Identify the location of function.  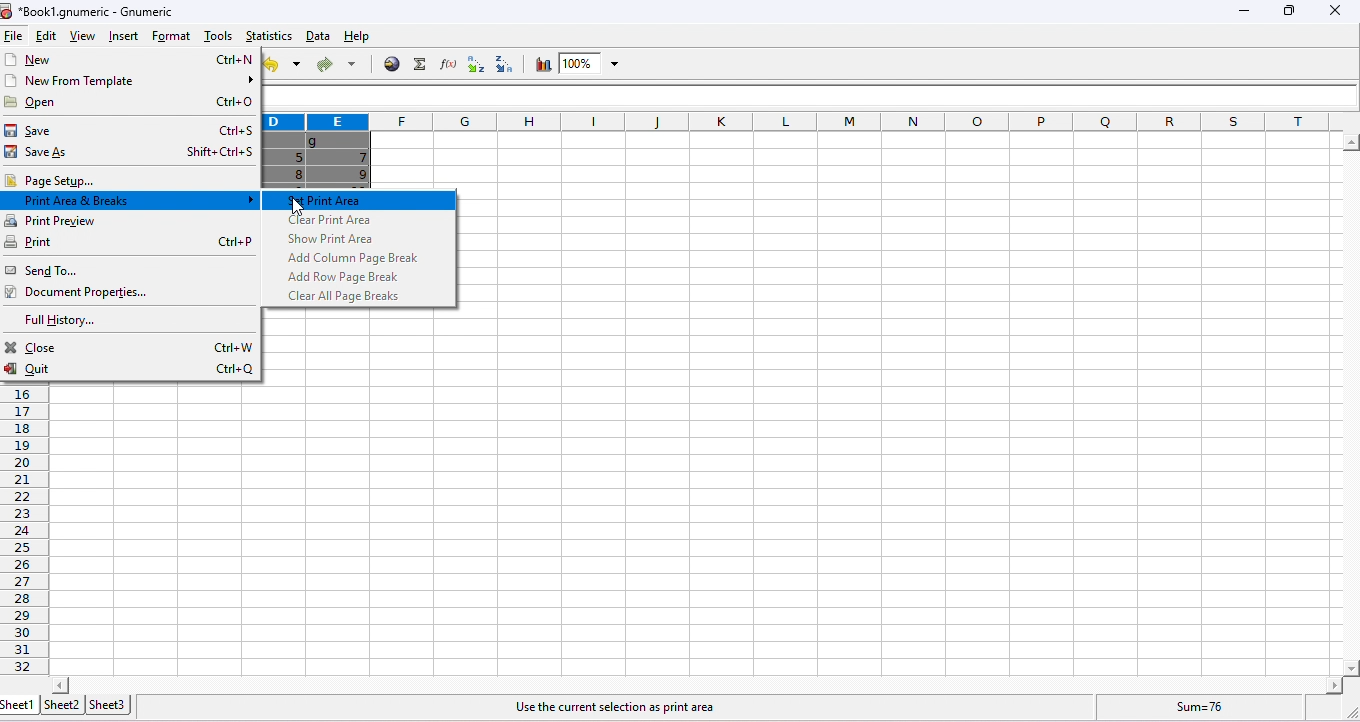
(417, 64).